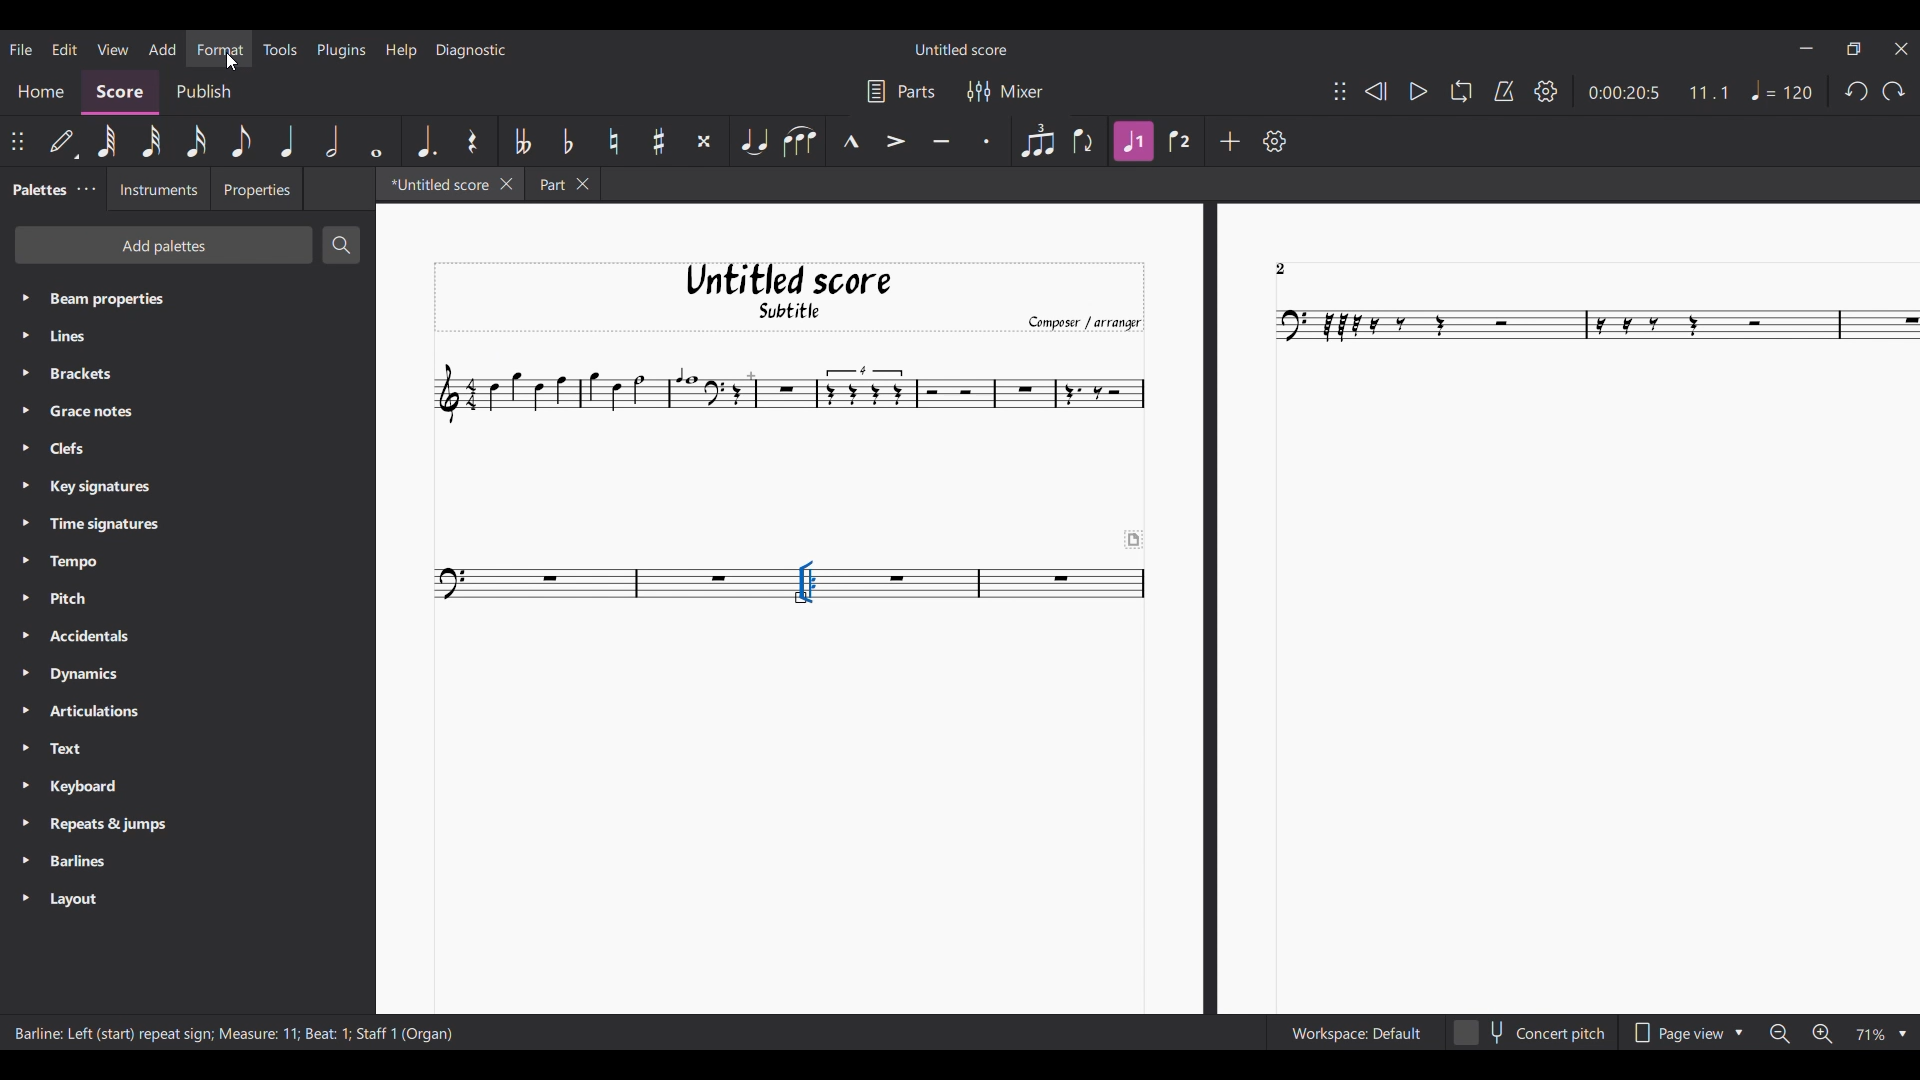 Image resolution: width=1920 pixels, height=1080 pixels. I want to click on Palette settings, so click(87, 189).